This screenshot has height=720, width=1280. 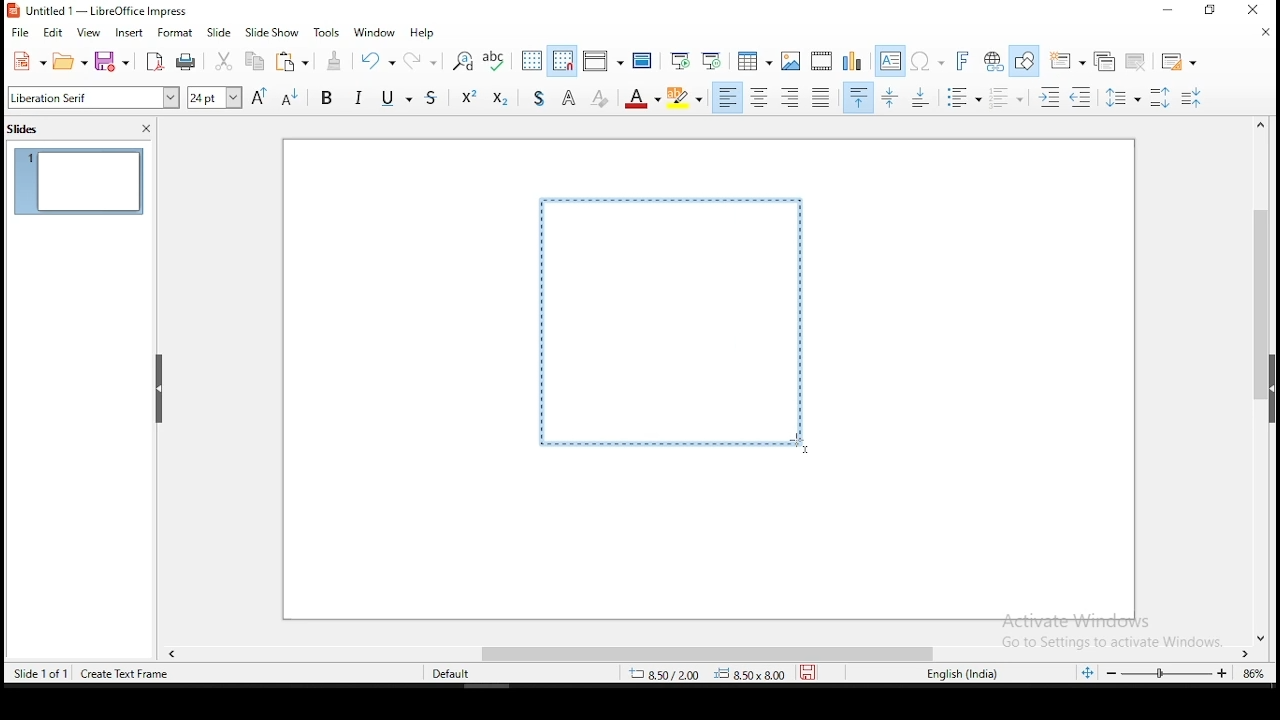 I want to click on decrease indent, so click(x=1082, y=98).